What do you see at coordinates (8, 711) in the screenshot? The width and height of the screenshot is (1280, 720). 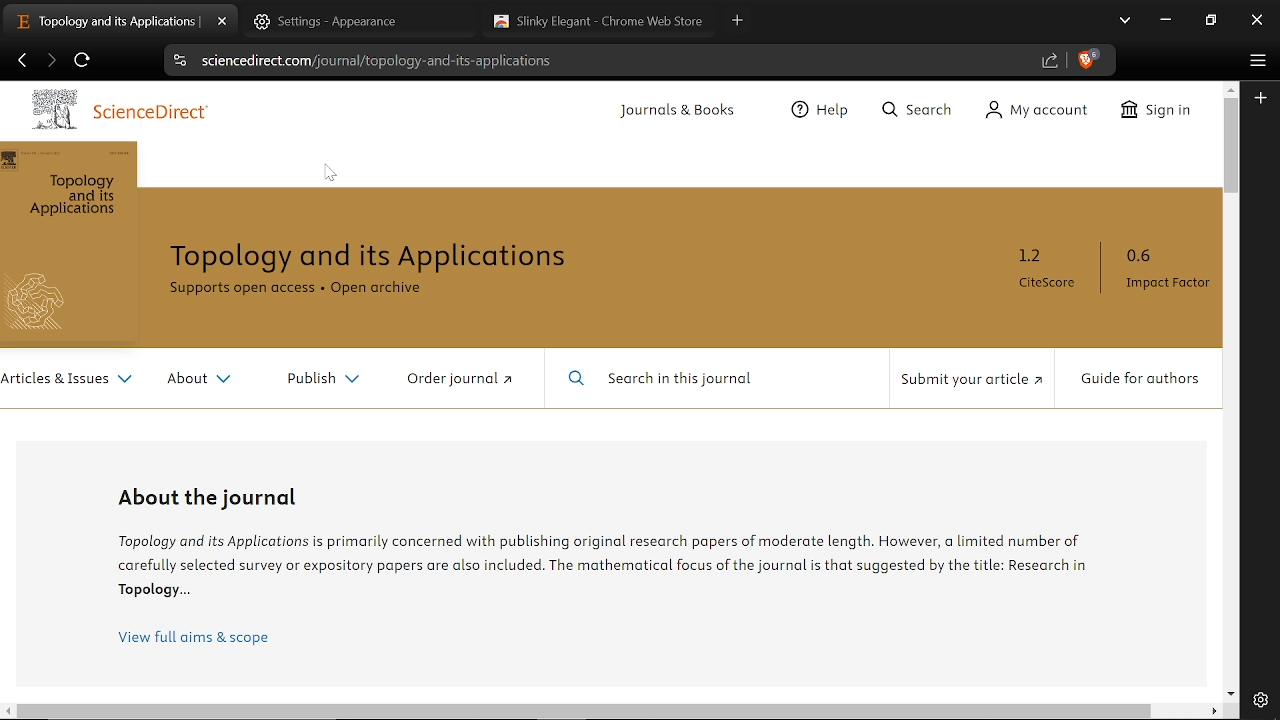 I see `Move left` at bounding box center [8, 711].